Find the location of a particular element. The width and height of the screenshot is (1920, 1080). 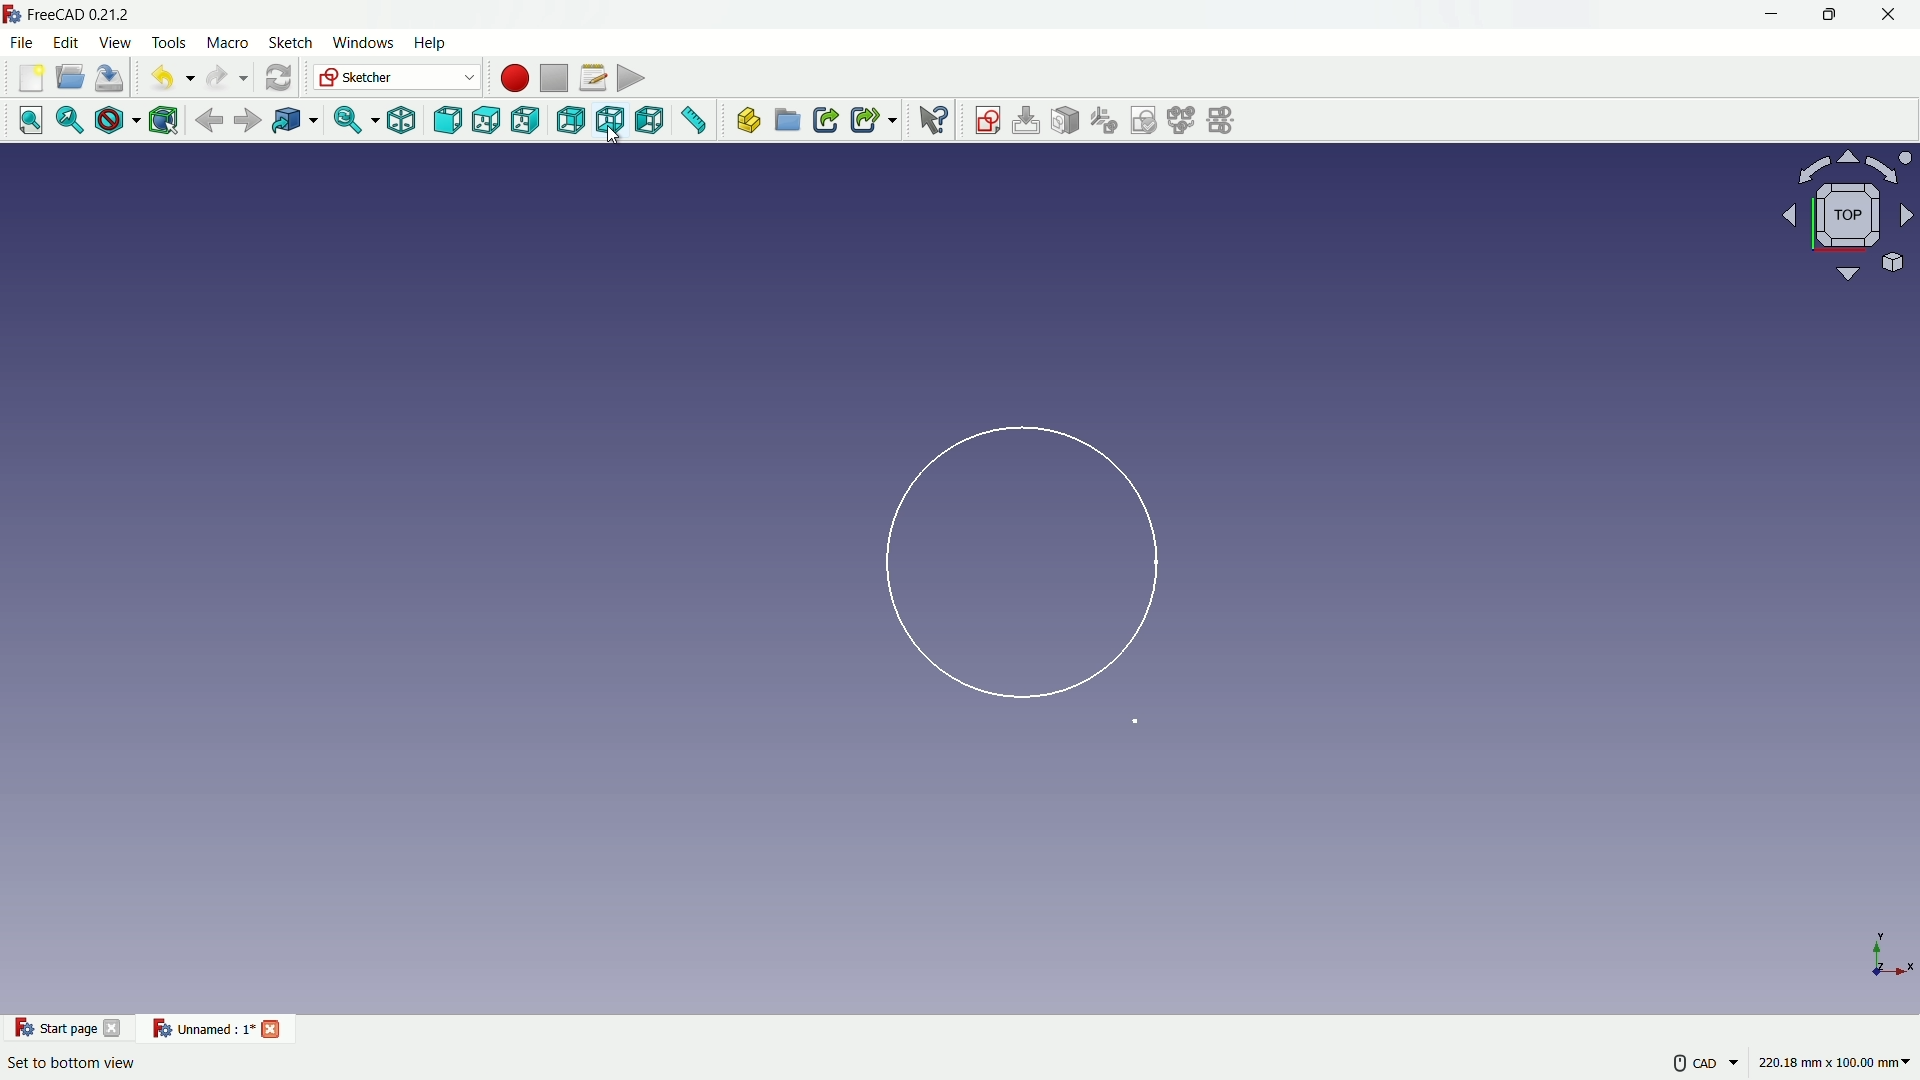

minimize is located at coordinates (1771, 16).